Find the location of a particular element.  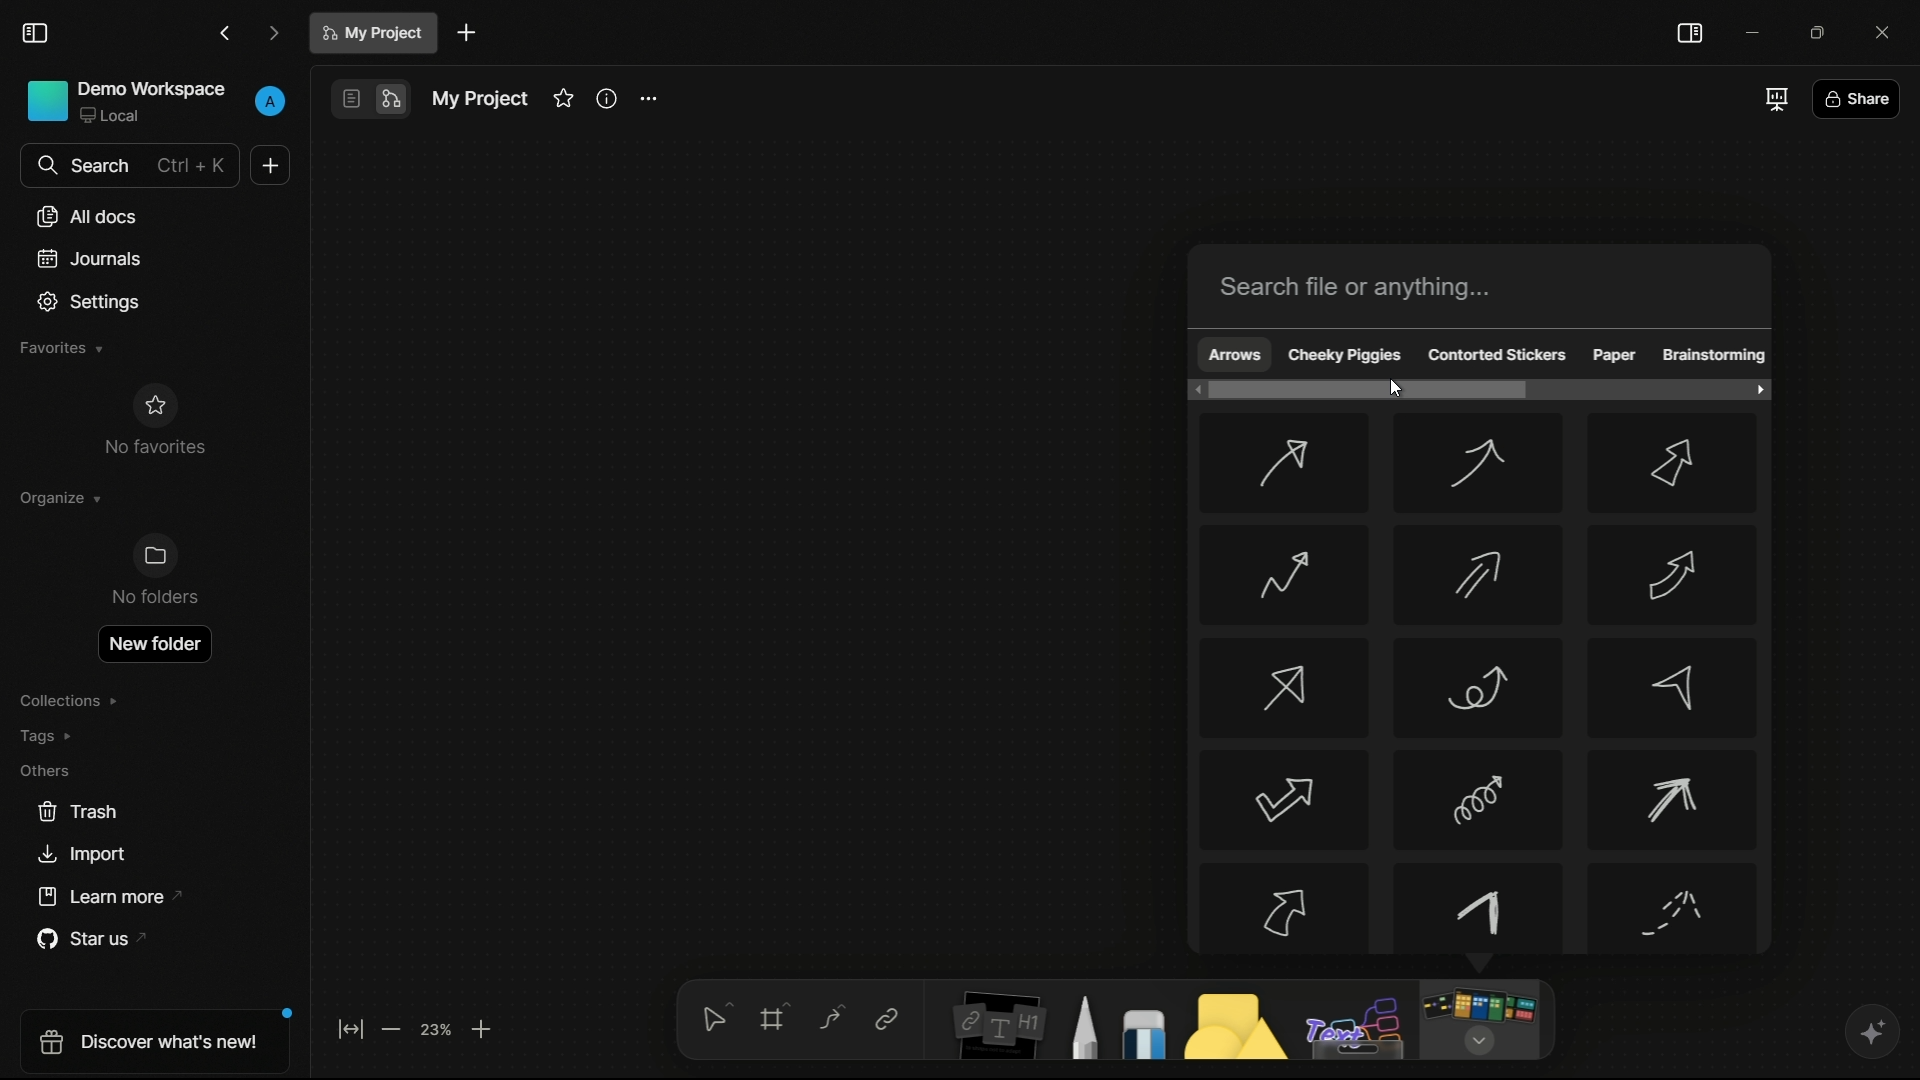

arrow-9 is located at coordinates (1669, 688).